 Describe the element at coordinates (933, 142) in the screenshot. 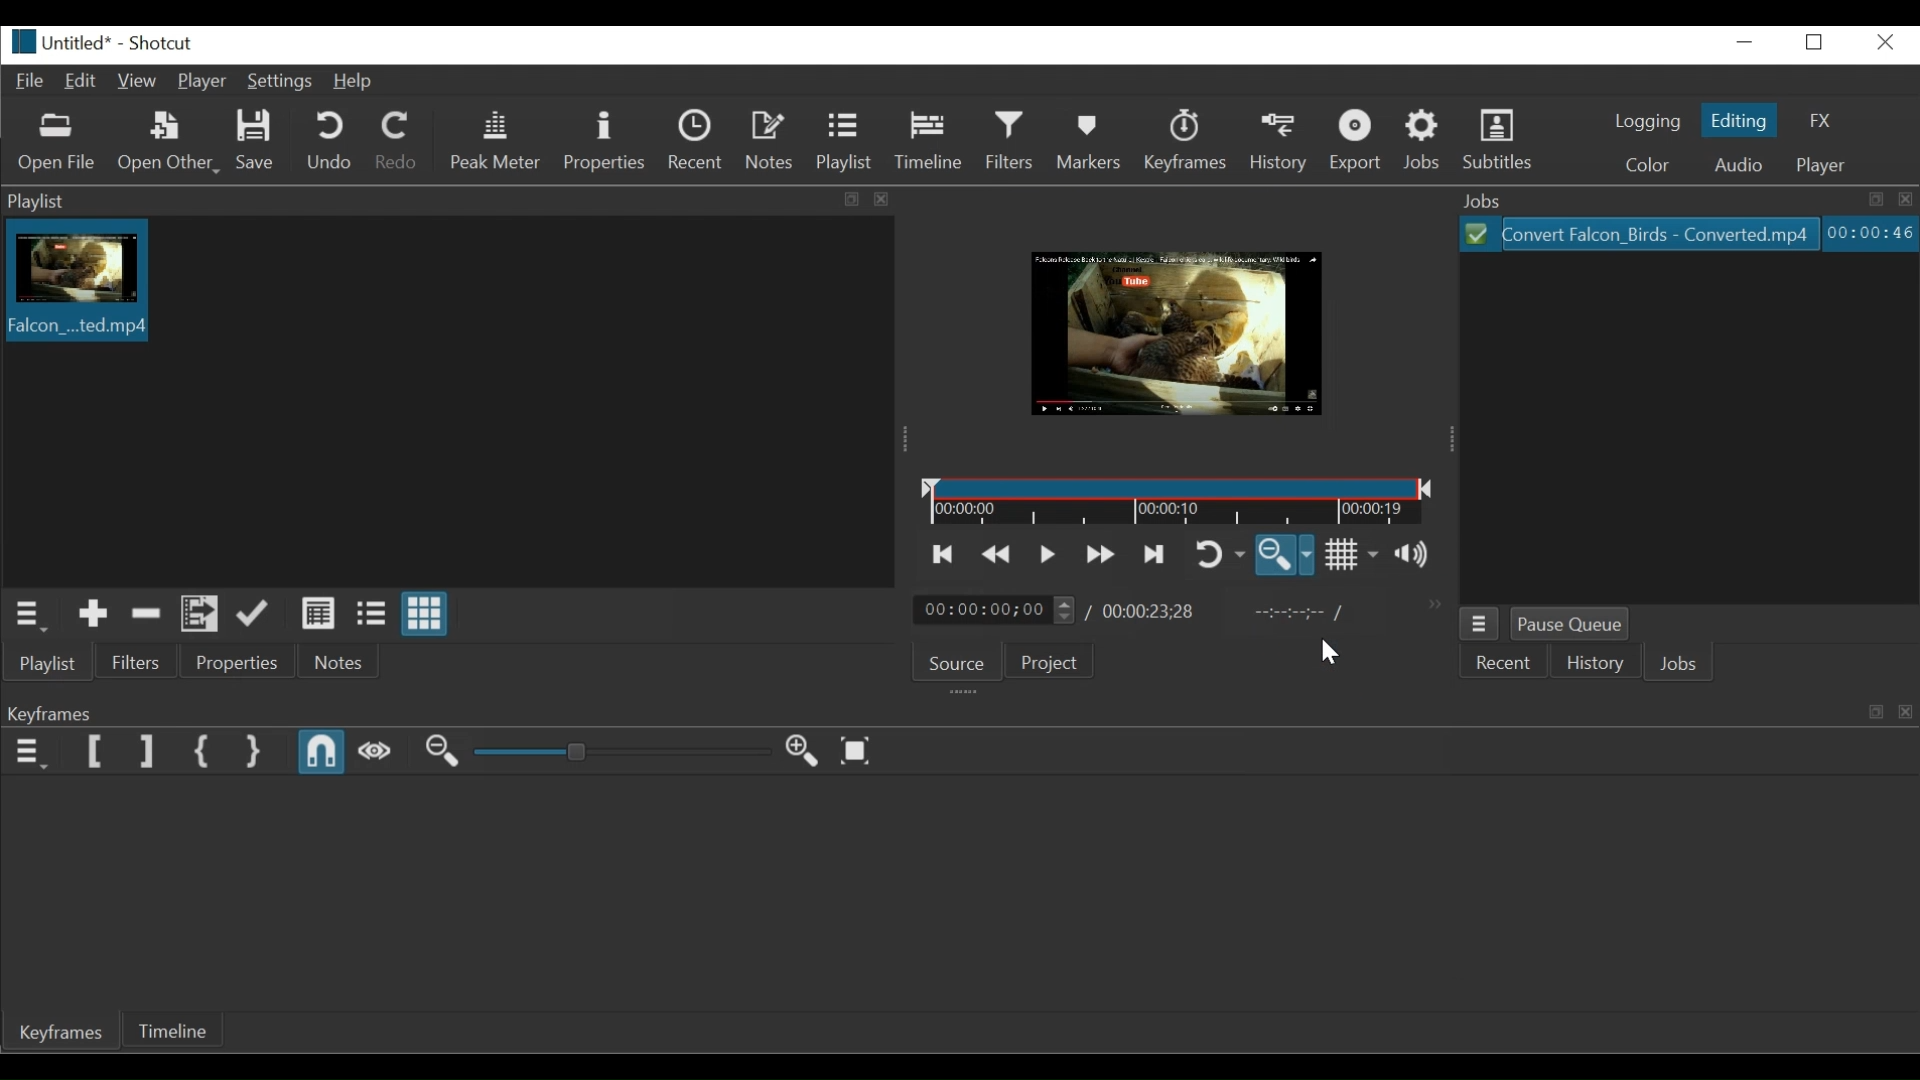

I see `Timeline` at that location.